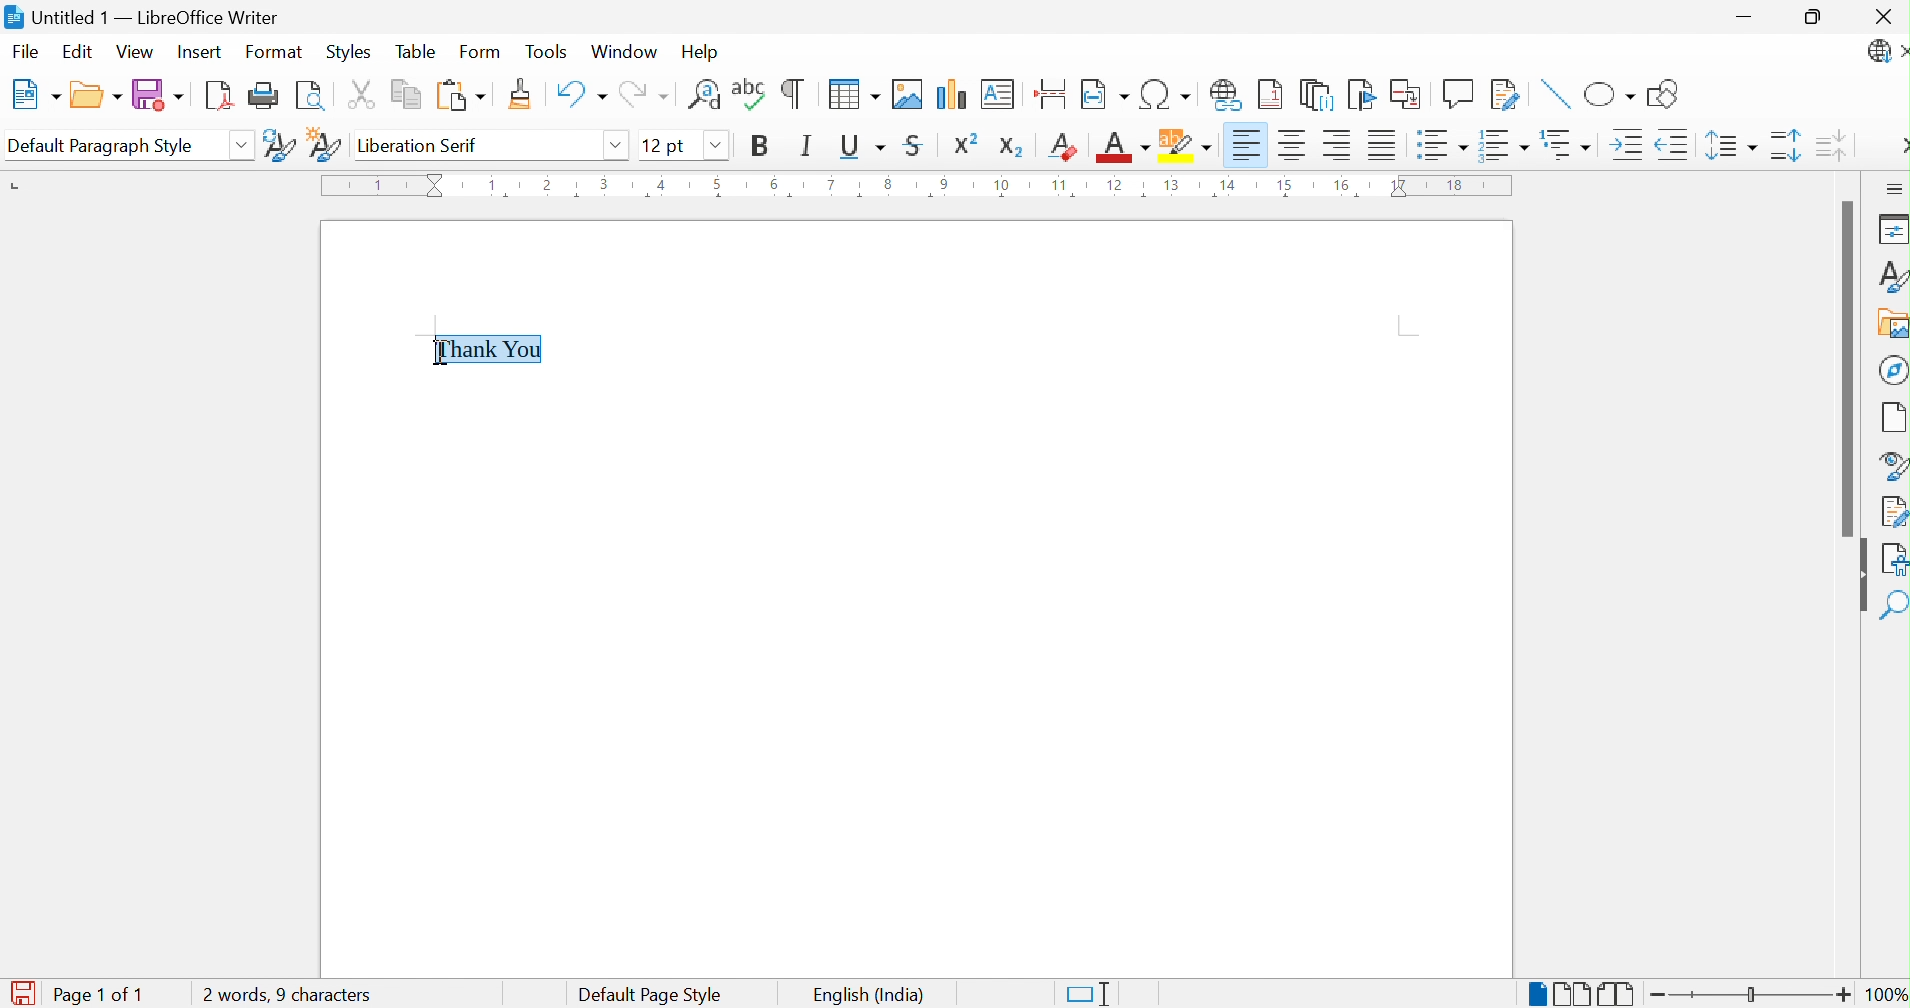 The height and width of the screenshot is (1008, 1910). Describe the element at coordinates (1886, 994) in the screenshot. I see `100%` at that location.